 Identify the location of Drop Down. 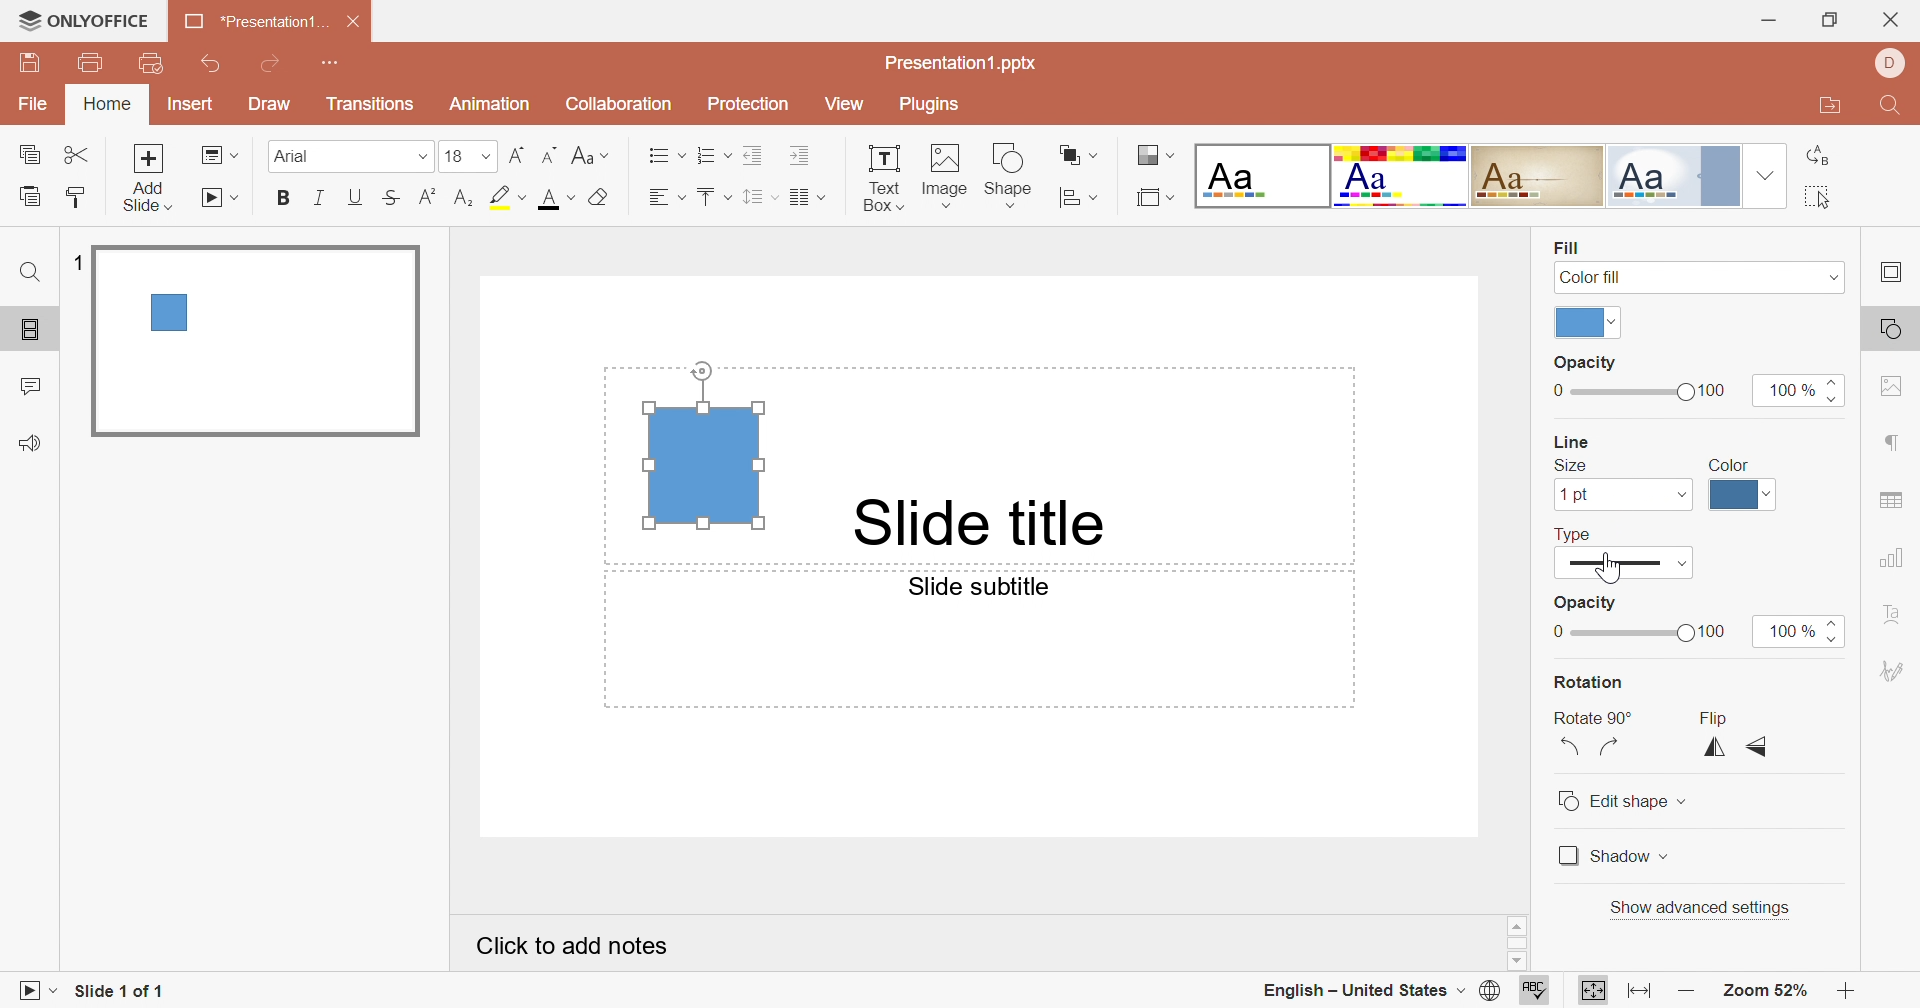
(1828, 276).